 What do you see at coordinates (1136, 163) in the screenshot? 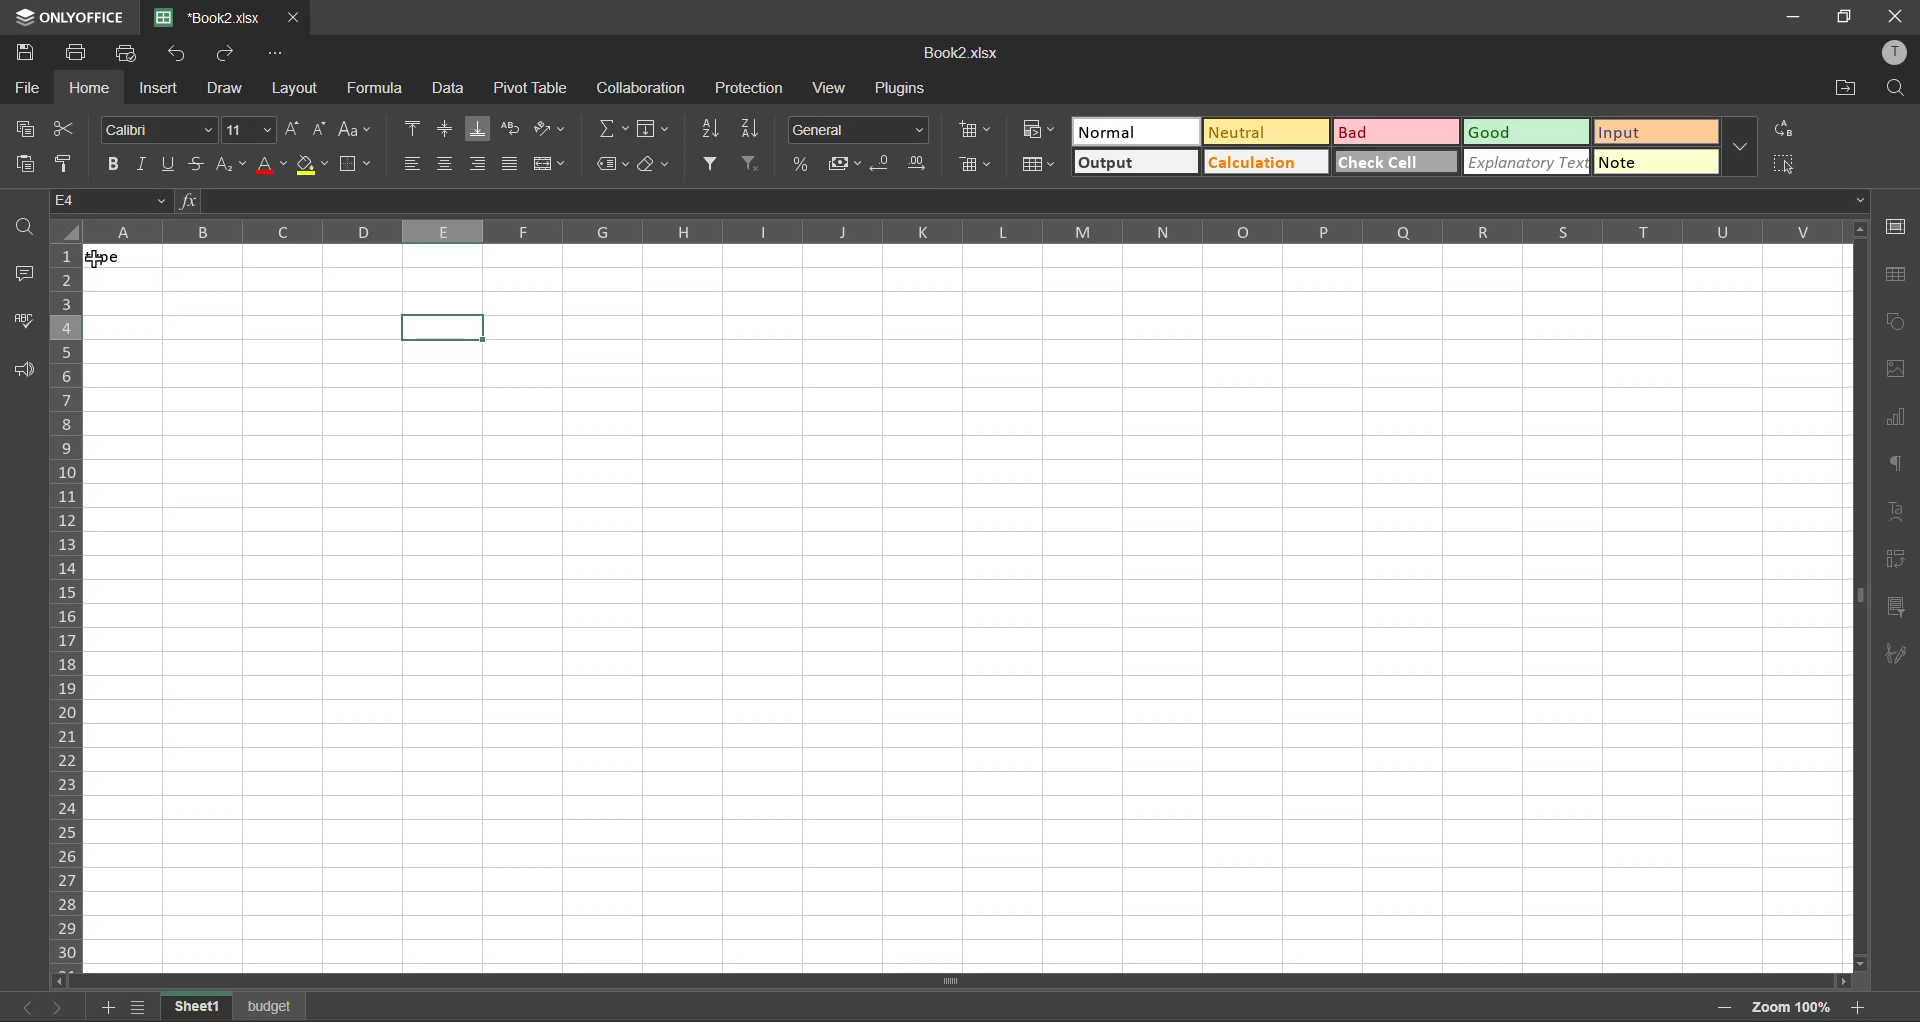
I see `output` at bounding box center [1136, 163].